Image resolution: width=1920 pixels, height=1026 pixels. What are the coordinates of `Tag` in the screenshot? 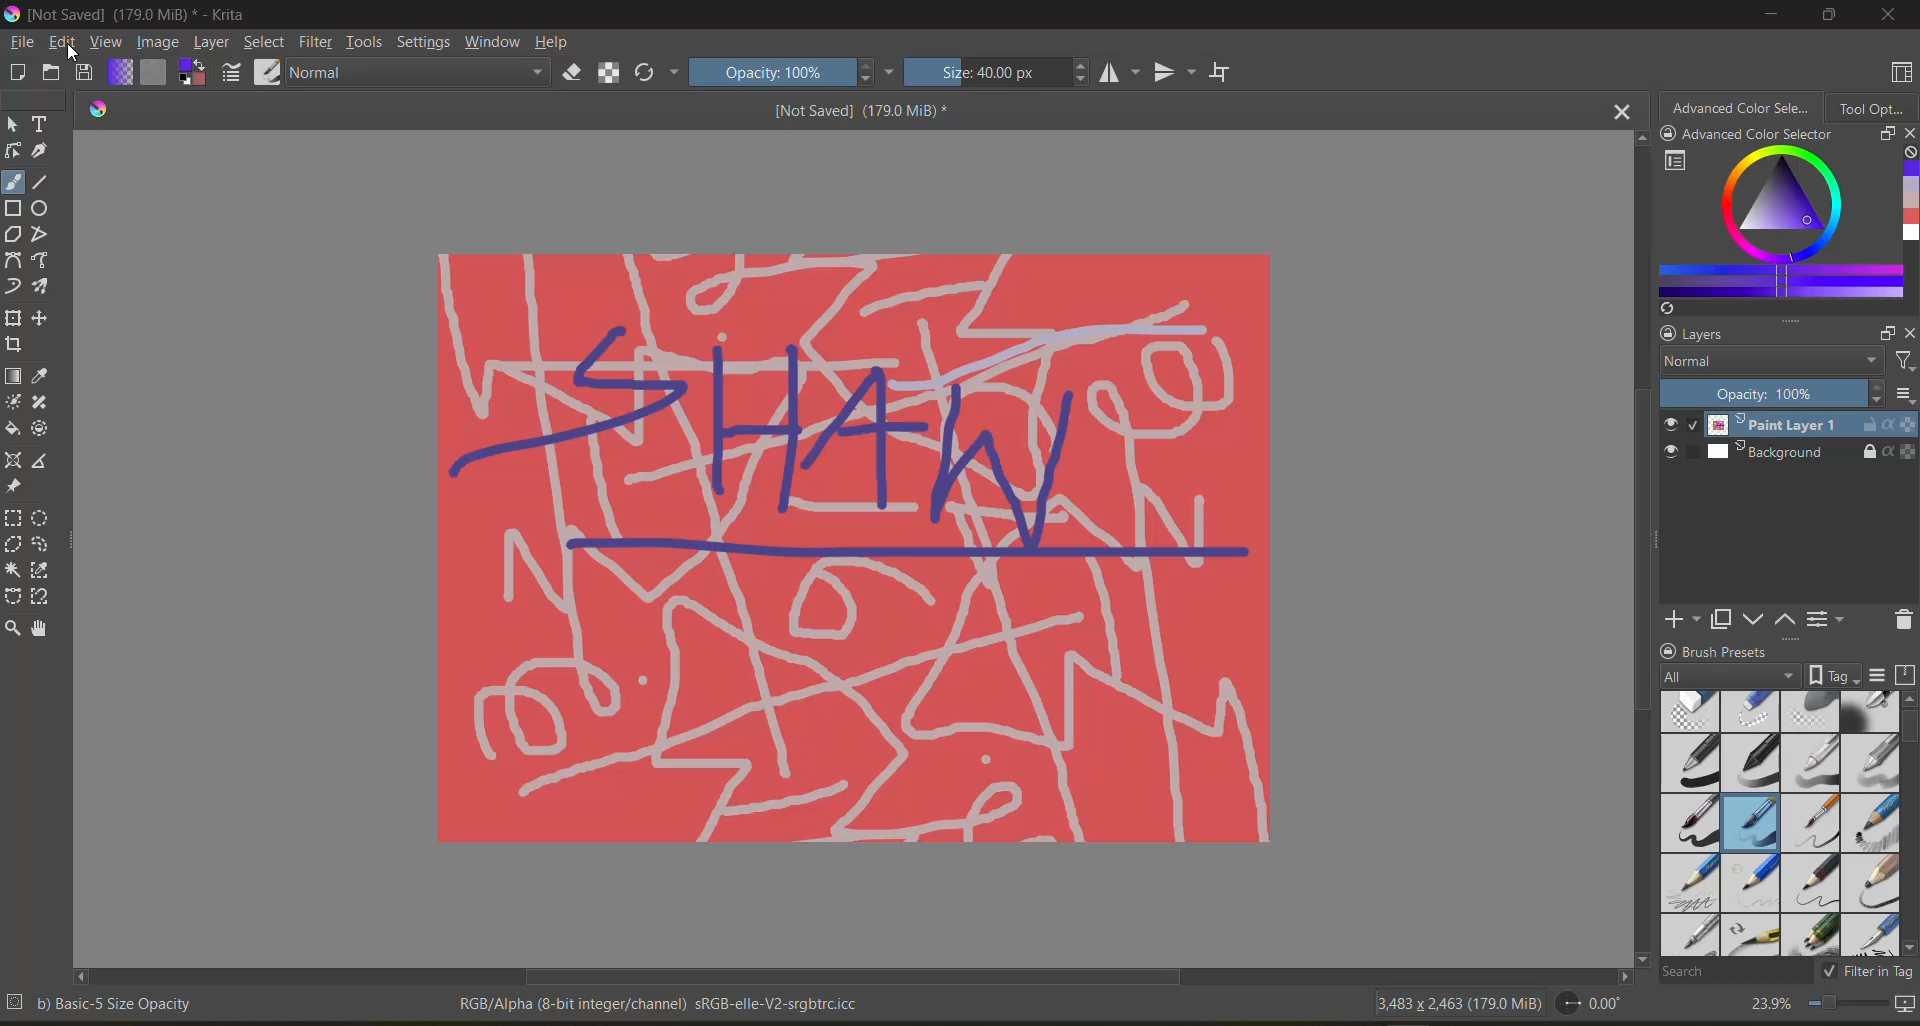 It's located at (1835, 675).